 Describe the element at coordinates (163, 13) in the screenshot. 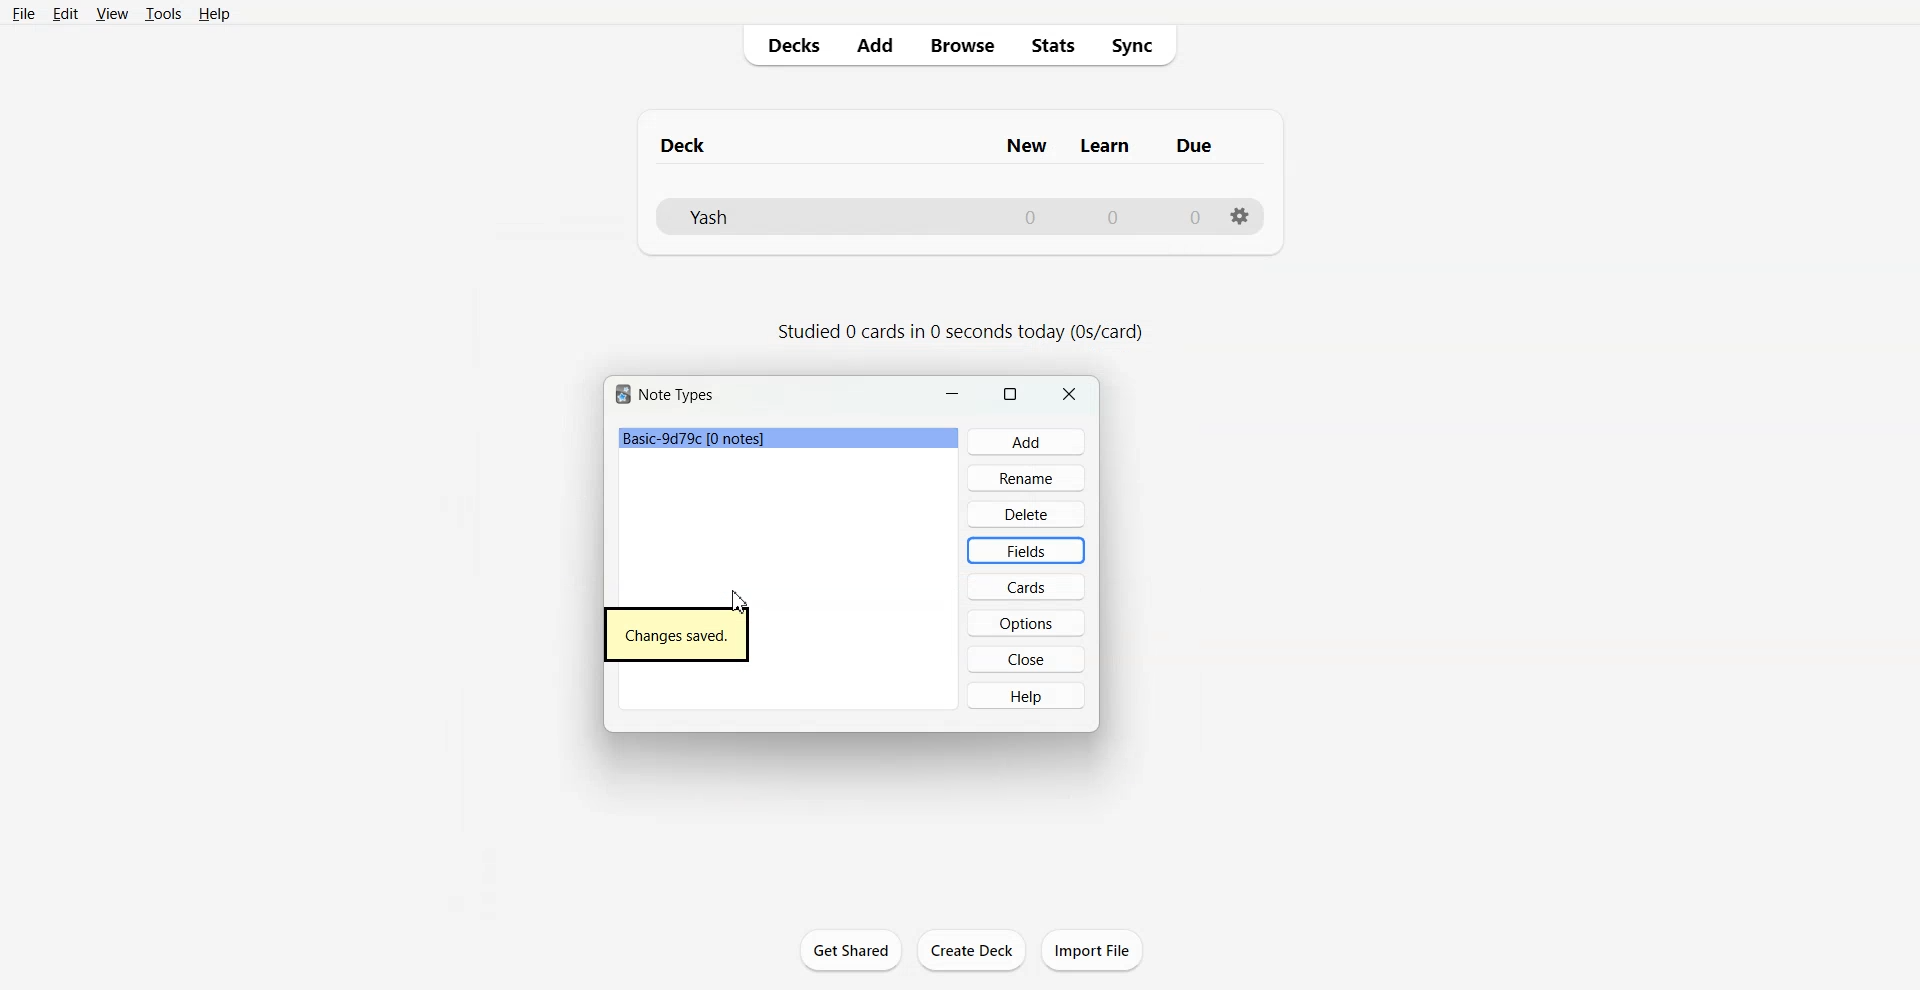

I see `Tools` at that location.